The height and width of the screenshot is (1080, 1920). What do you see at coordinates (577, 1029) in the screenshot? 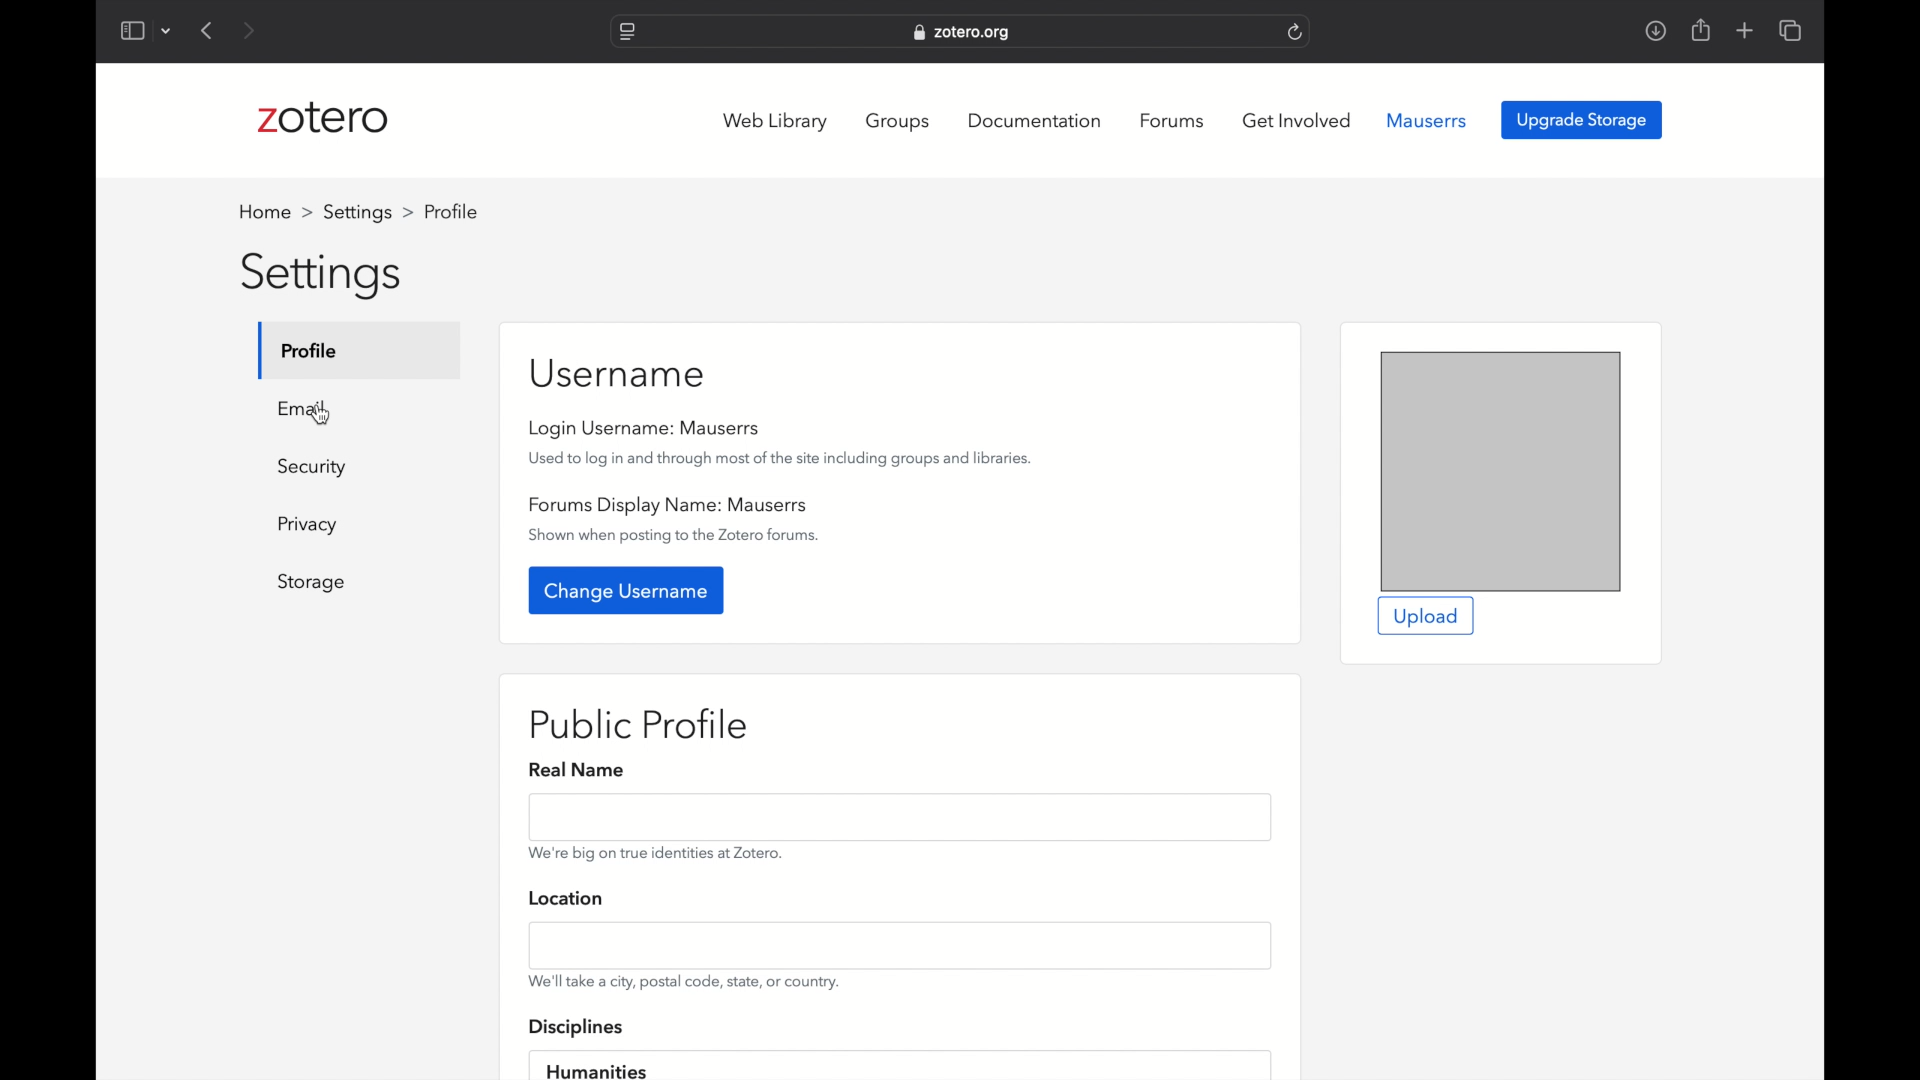
I see `disciplines` at bounding box center [577, 1029].